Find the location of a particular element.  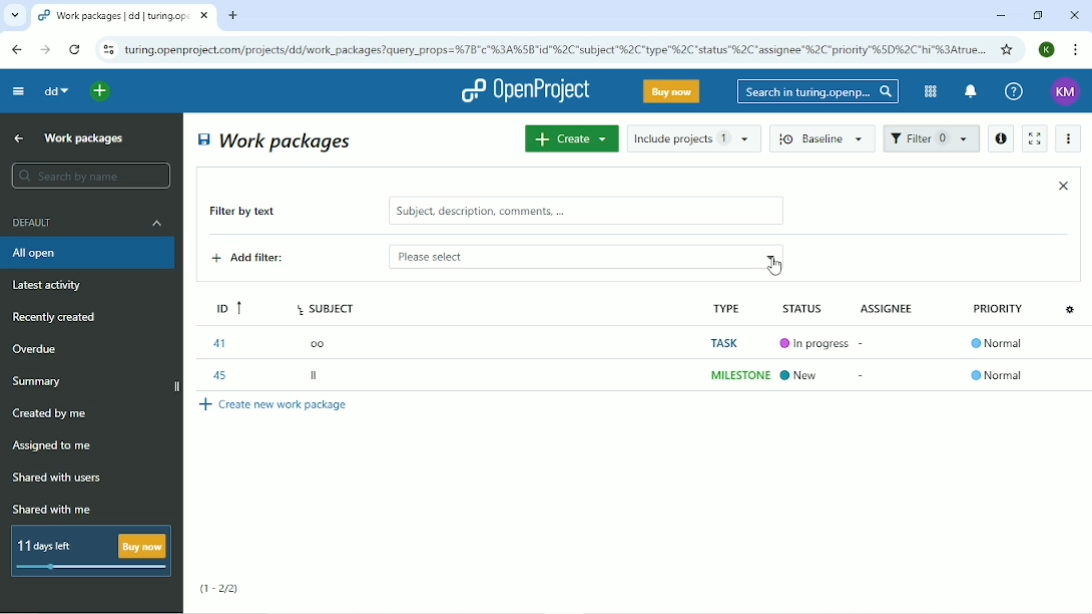

Status is located at coordinates (813, 305).